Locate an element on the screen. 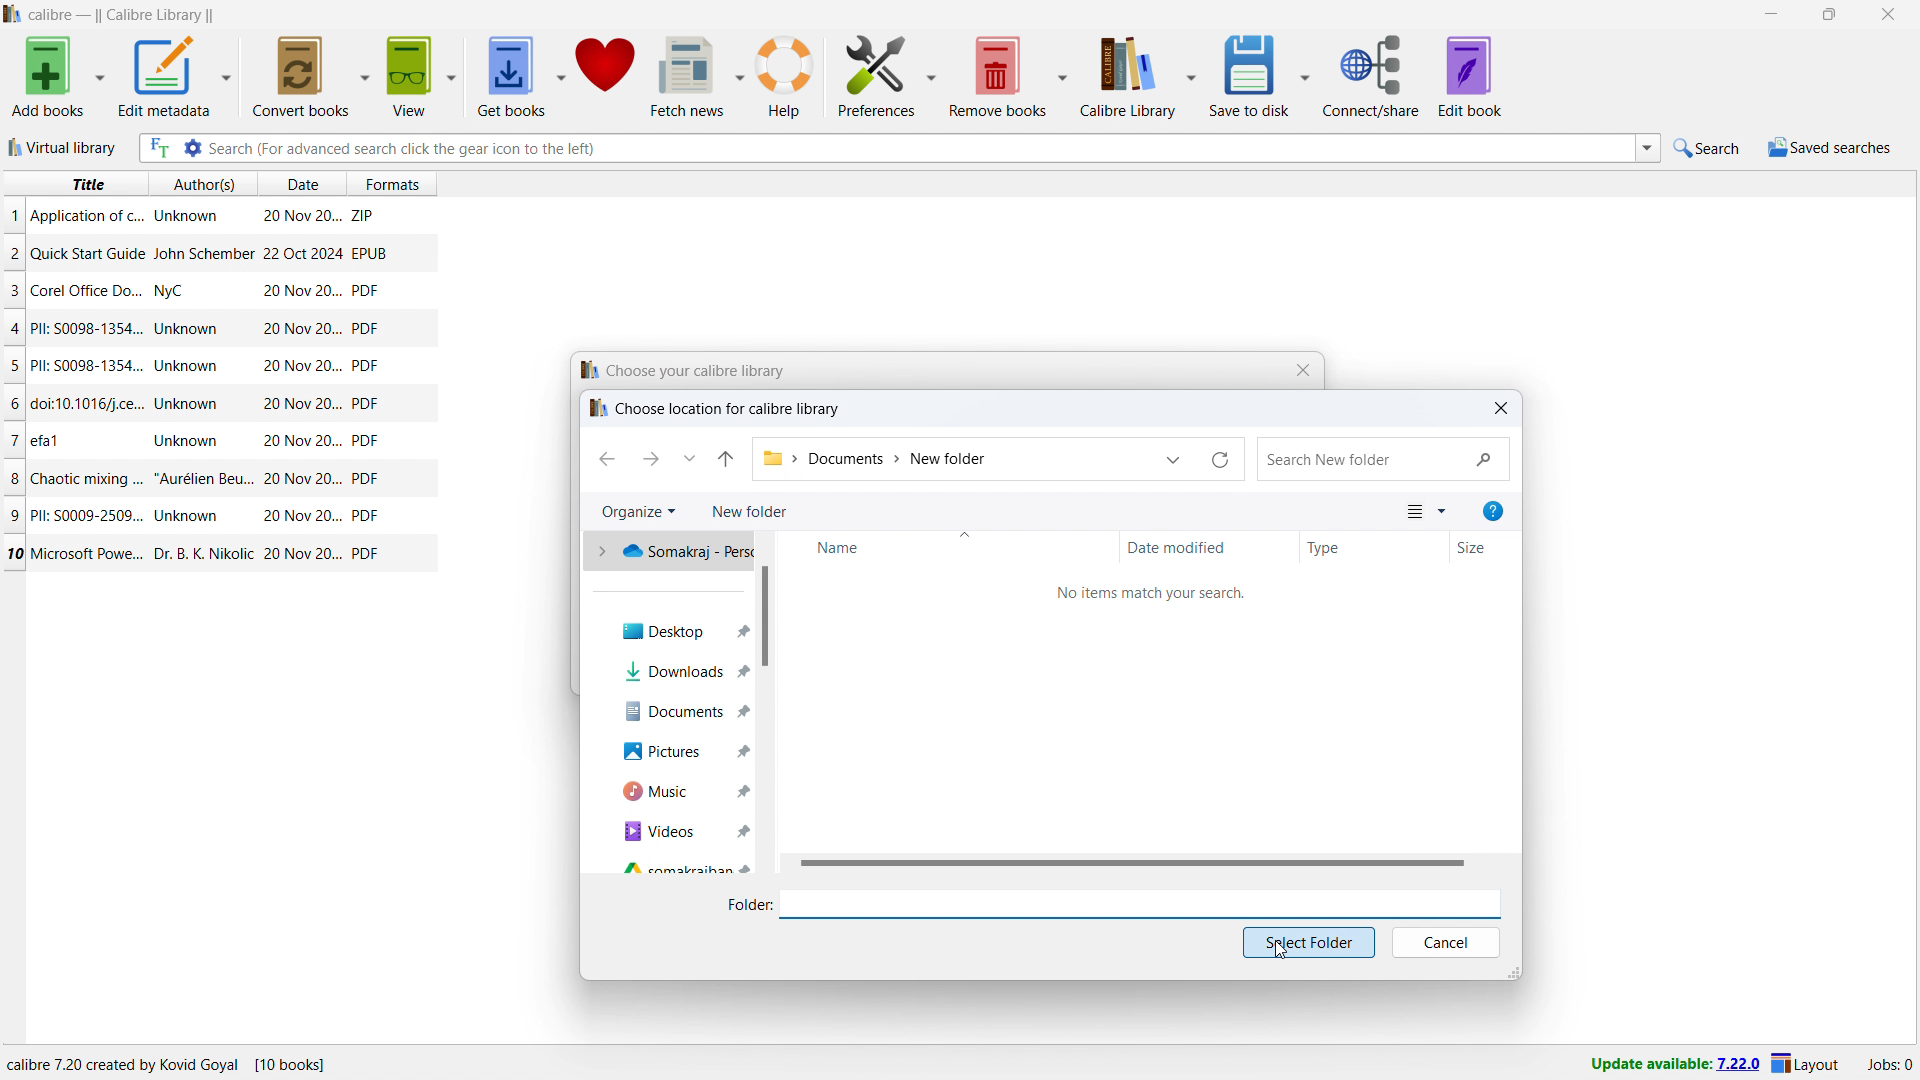 The image size is (1920, 1080). Videos is located at coordinates (674, 833).